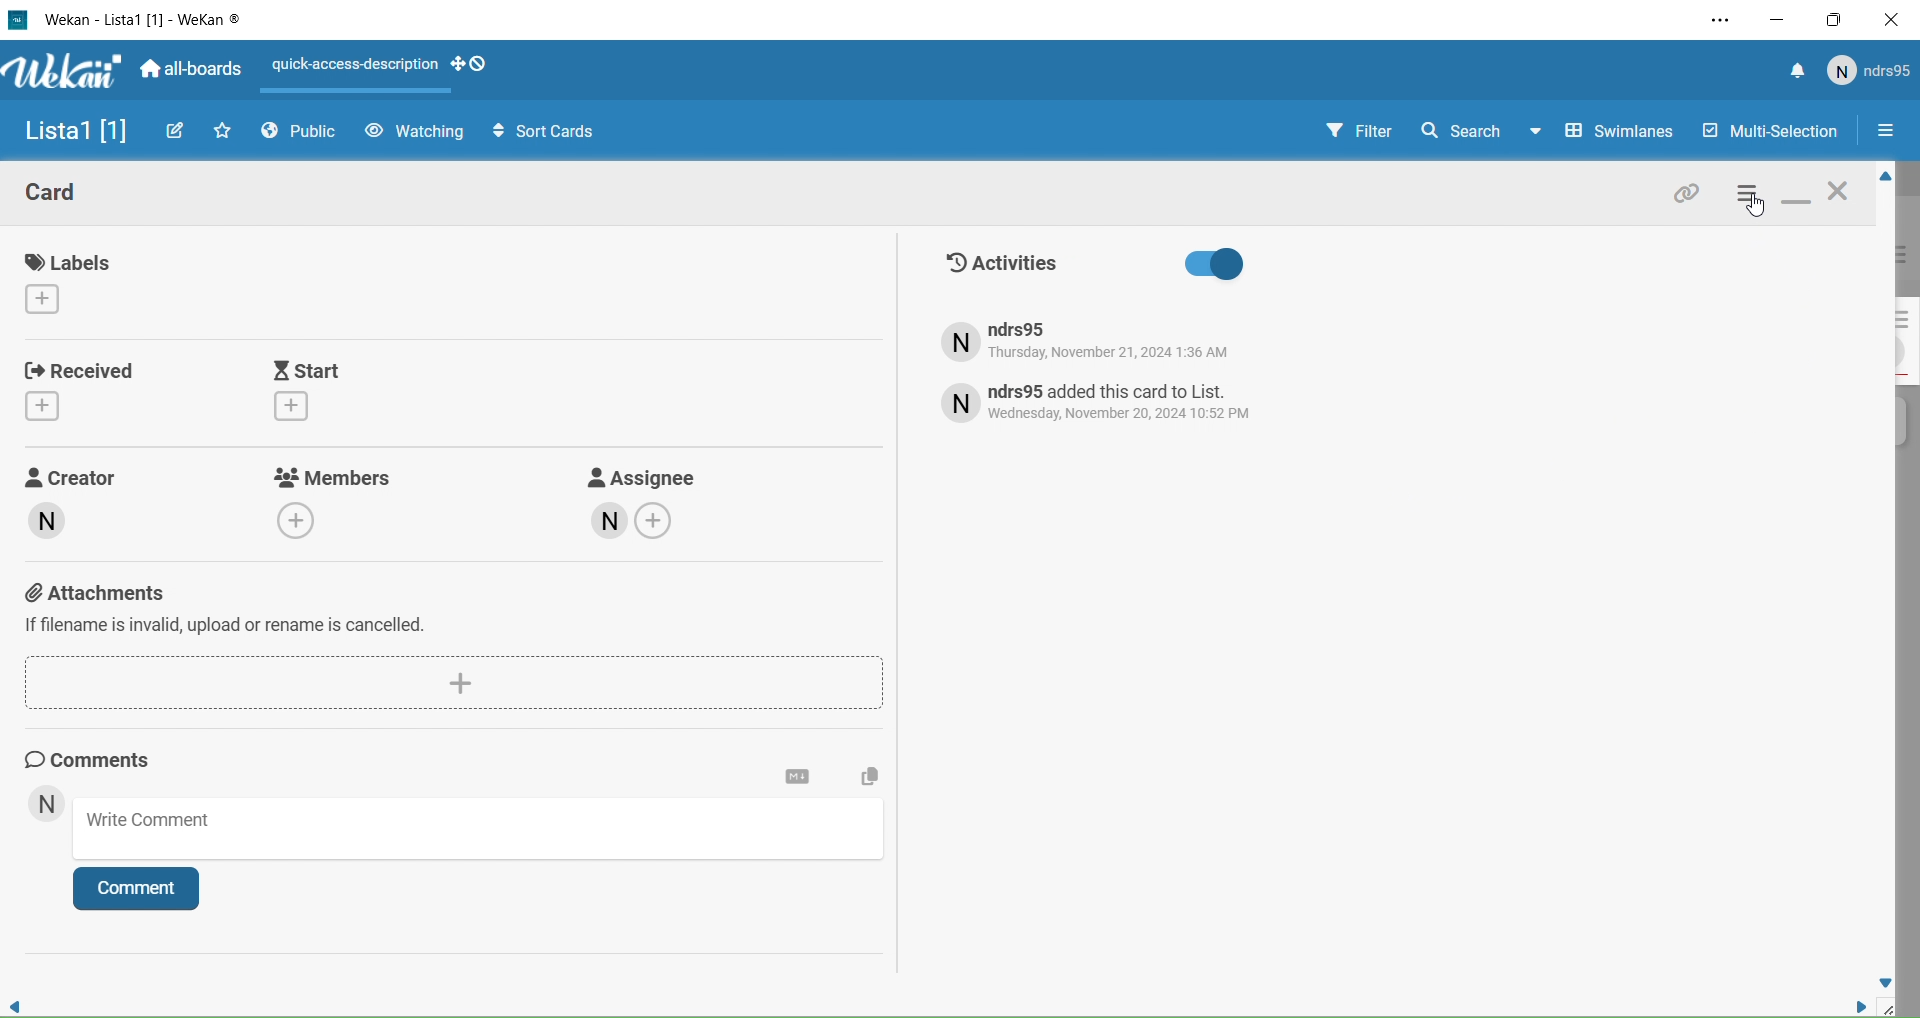 The width and height of the screenshot is (1920, 1018). What do you see at coordinates (417, 133) in the screenshot?
I see `Watchin` at bounding box center [417, 133].